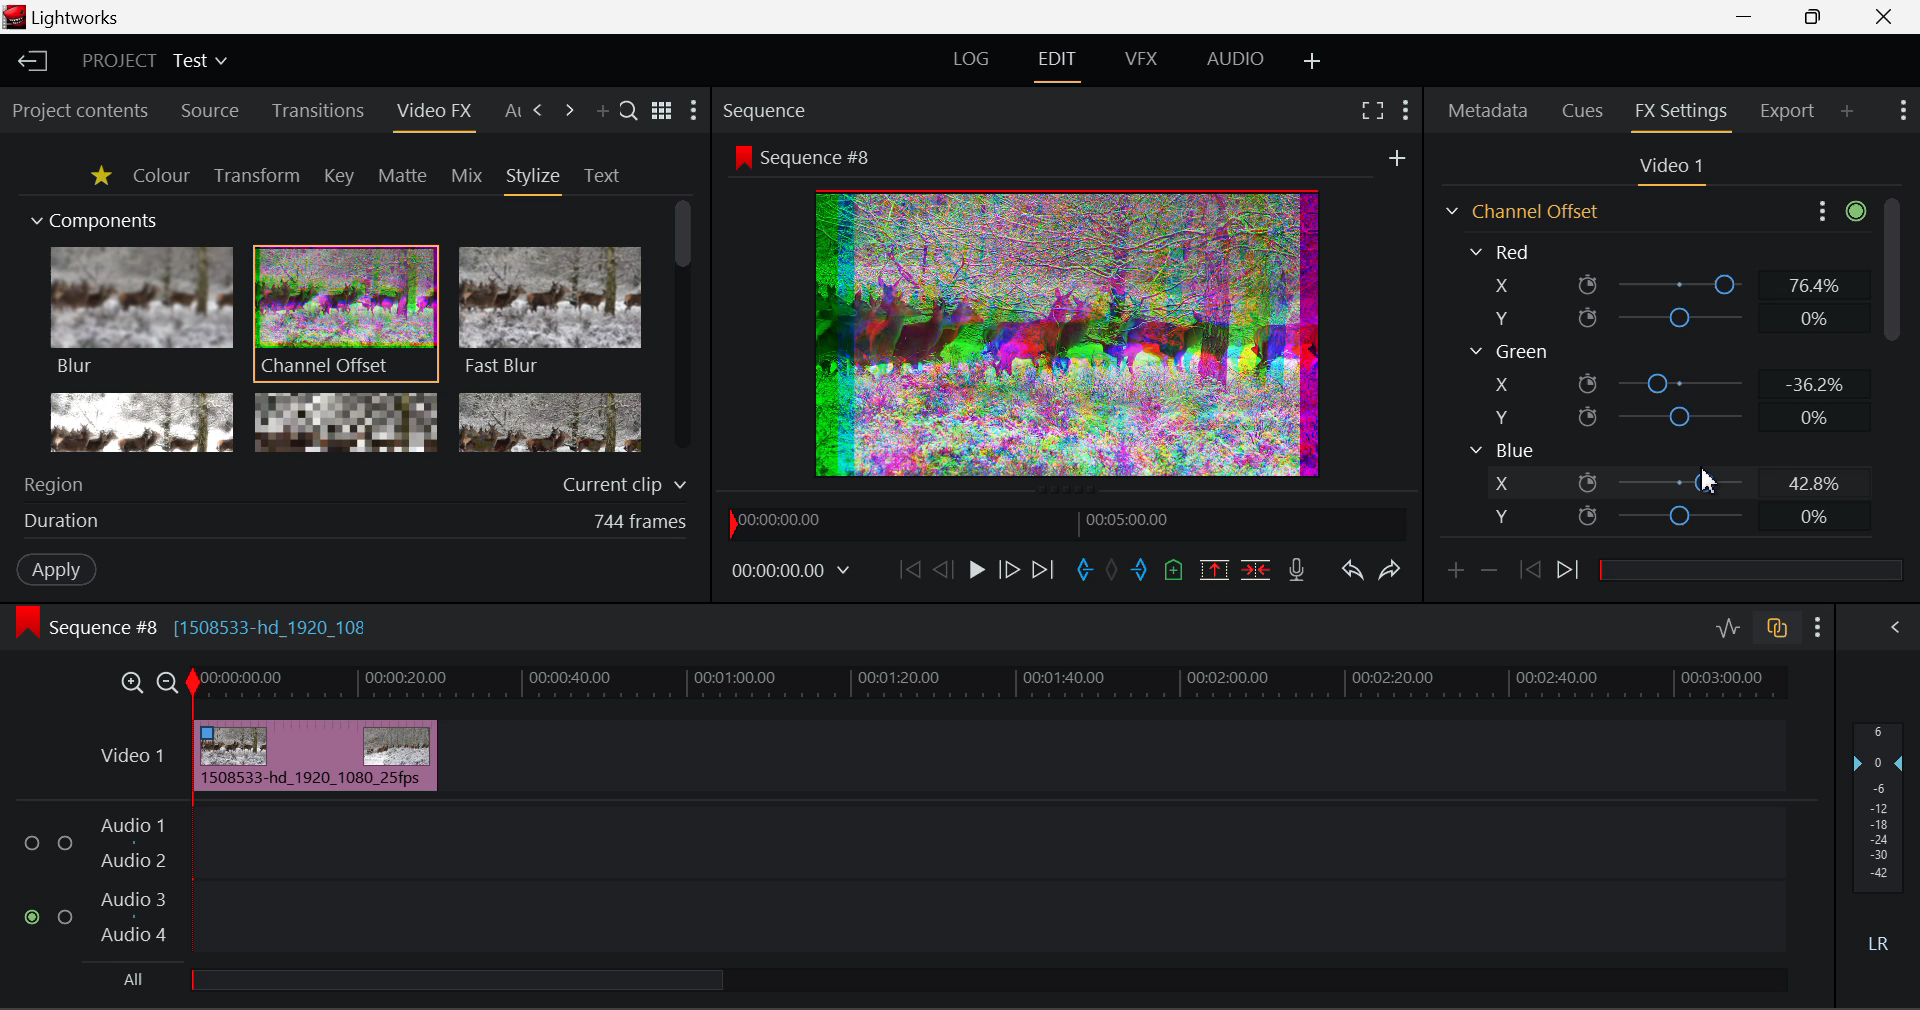  I want to click on Remove All Marks, so click(1111, 571).